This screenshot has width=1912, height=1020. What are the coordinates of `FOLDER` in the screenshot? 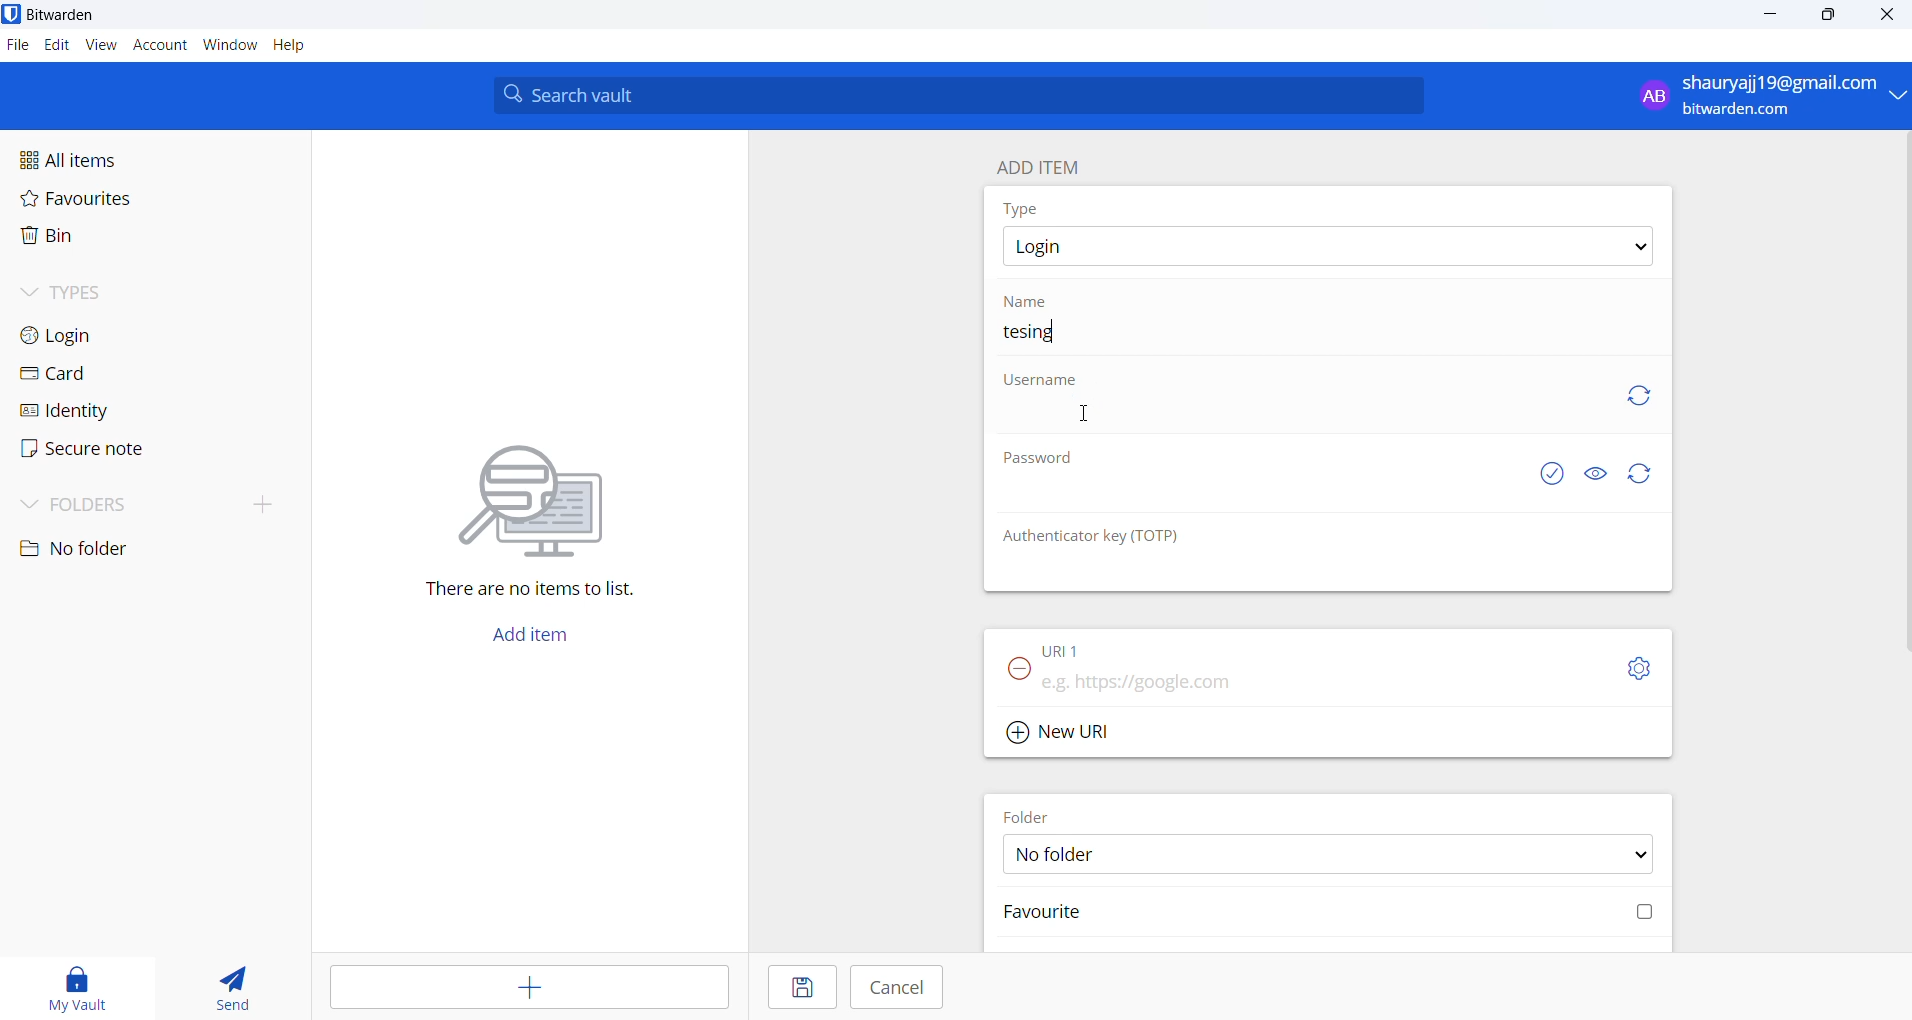 It's located at (1028, 815).